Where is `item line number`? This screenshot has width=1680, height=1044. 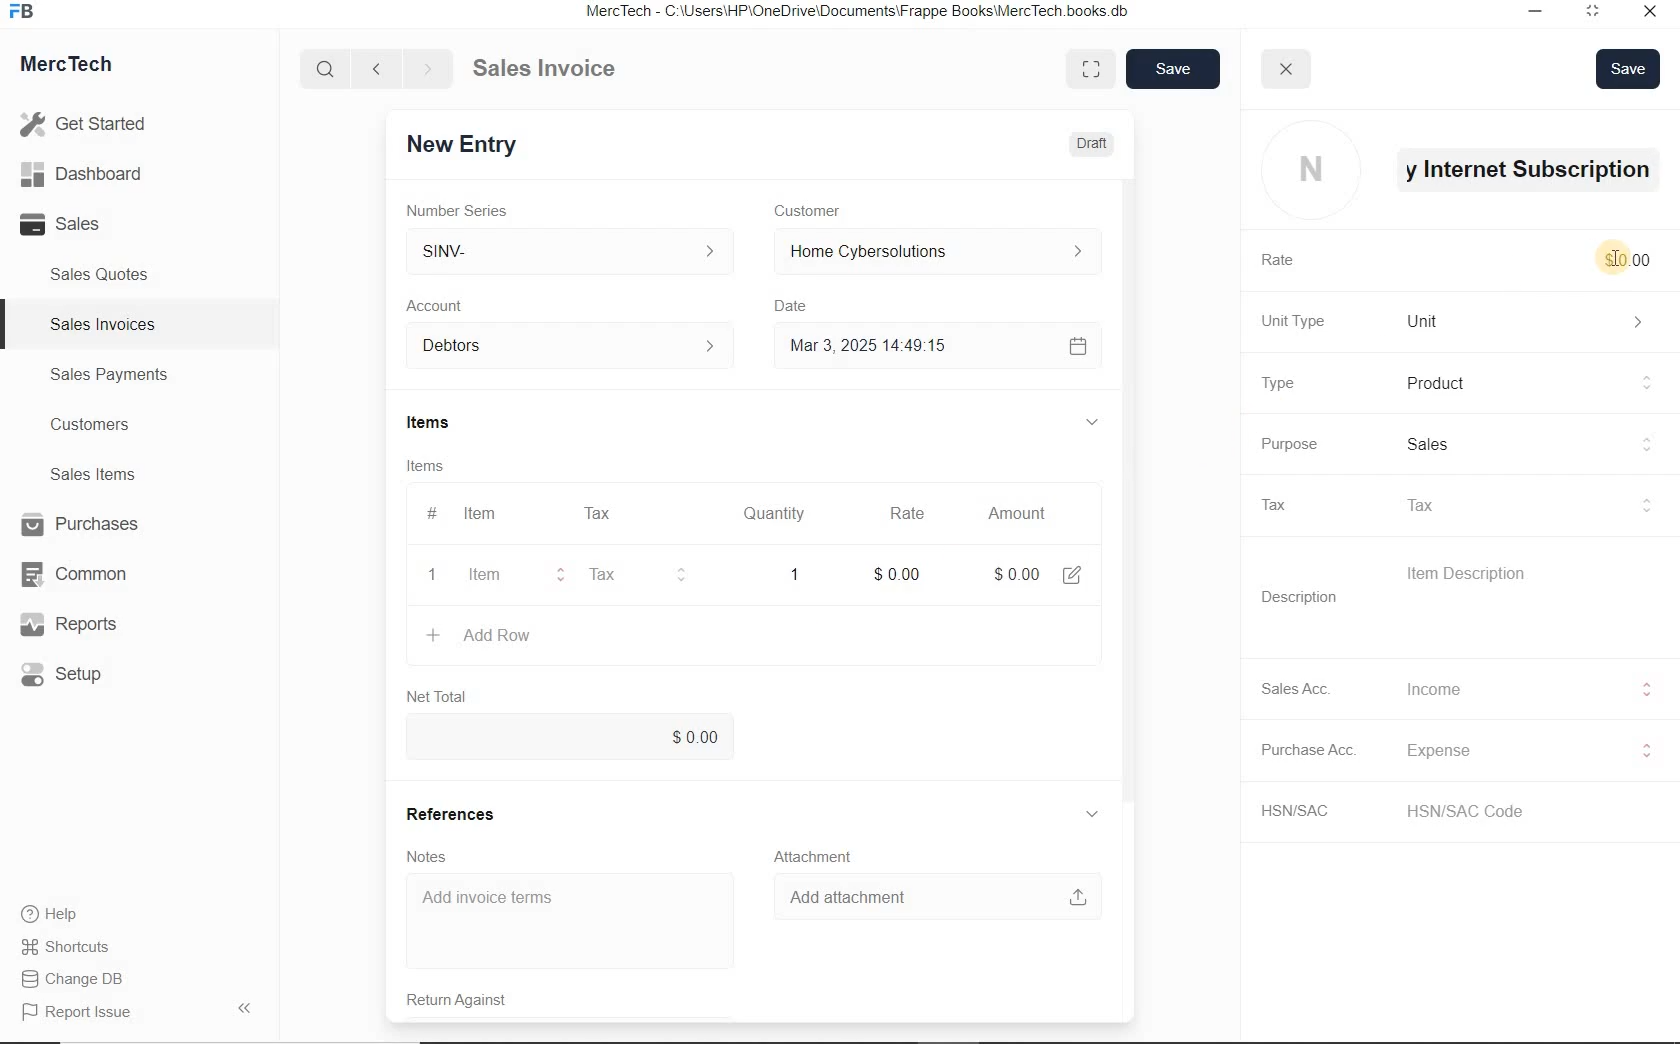 item line number is located at coordinates (434, 547).